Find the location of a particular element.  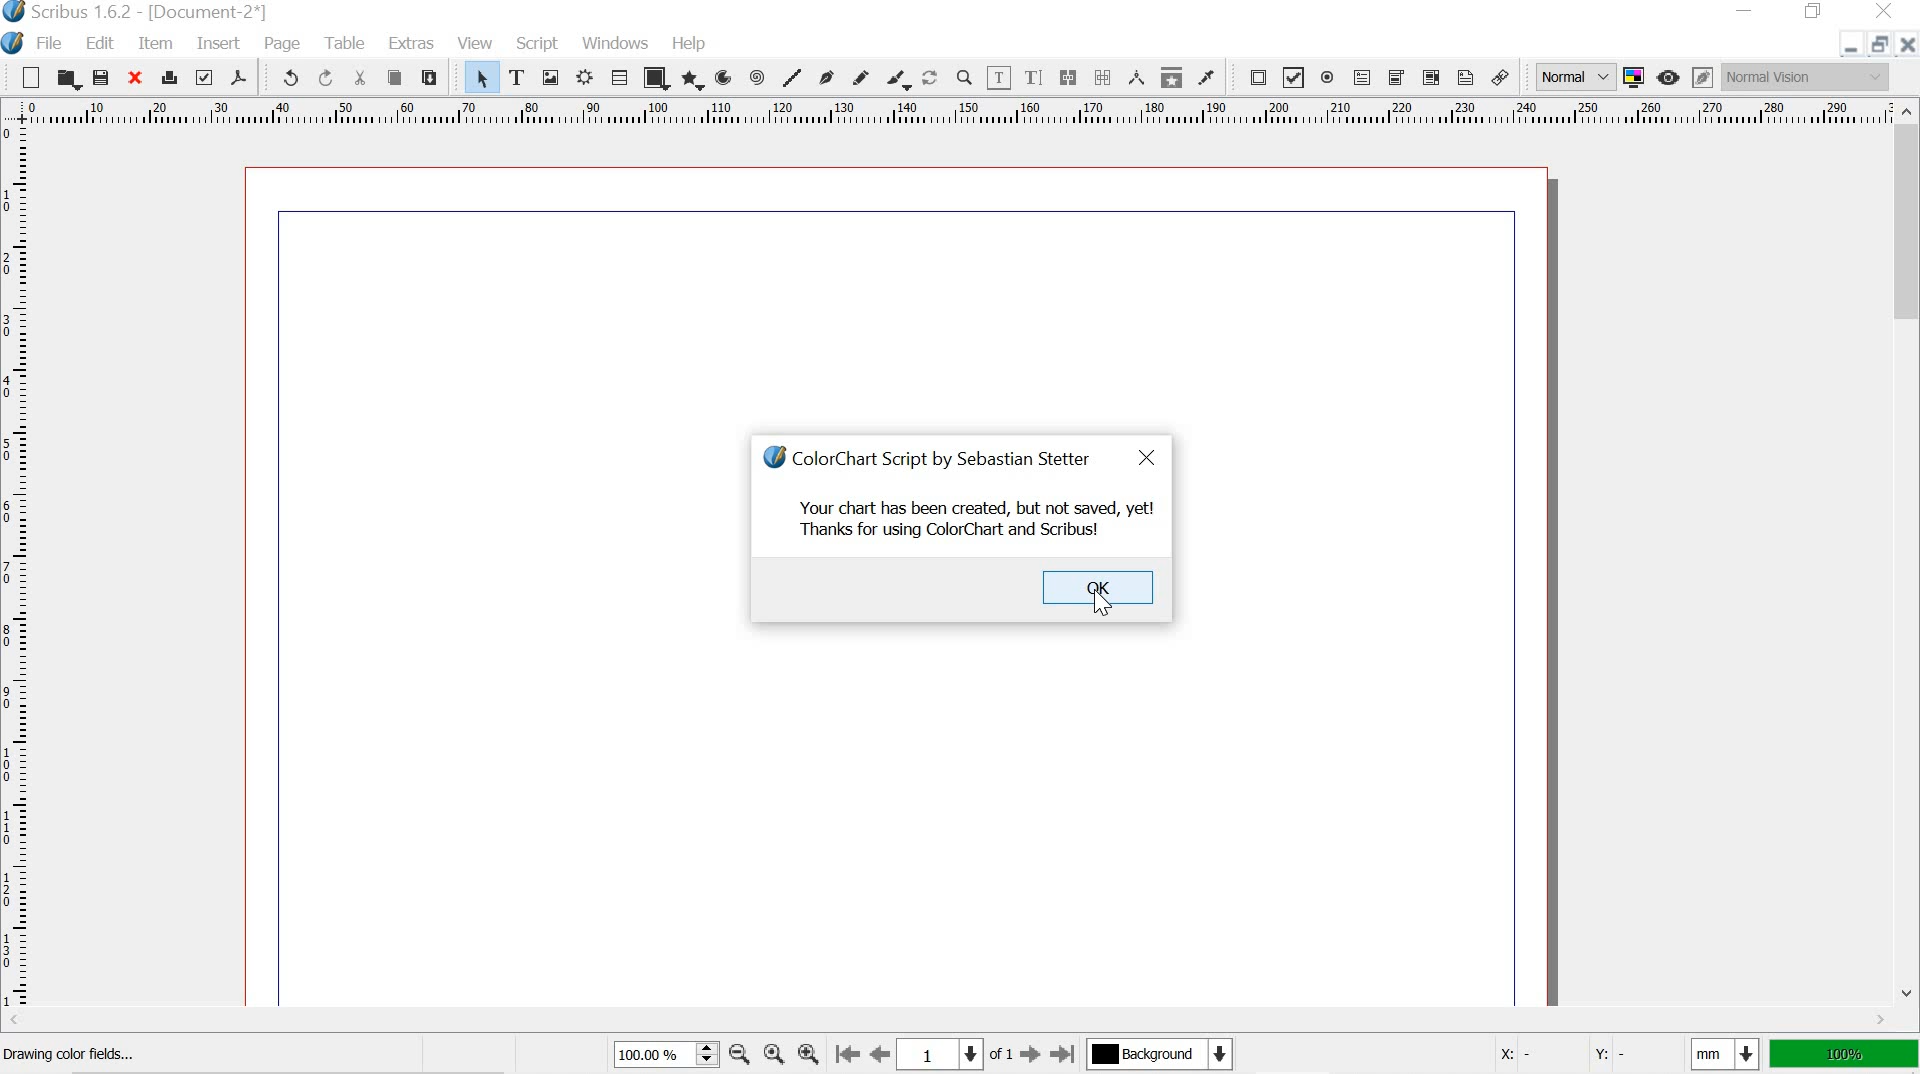

link text frames is located at coordinates (1068, 76).